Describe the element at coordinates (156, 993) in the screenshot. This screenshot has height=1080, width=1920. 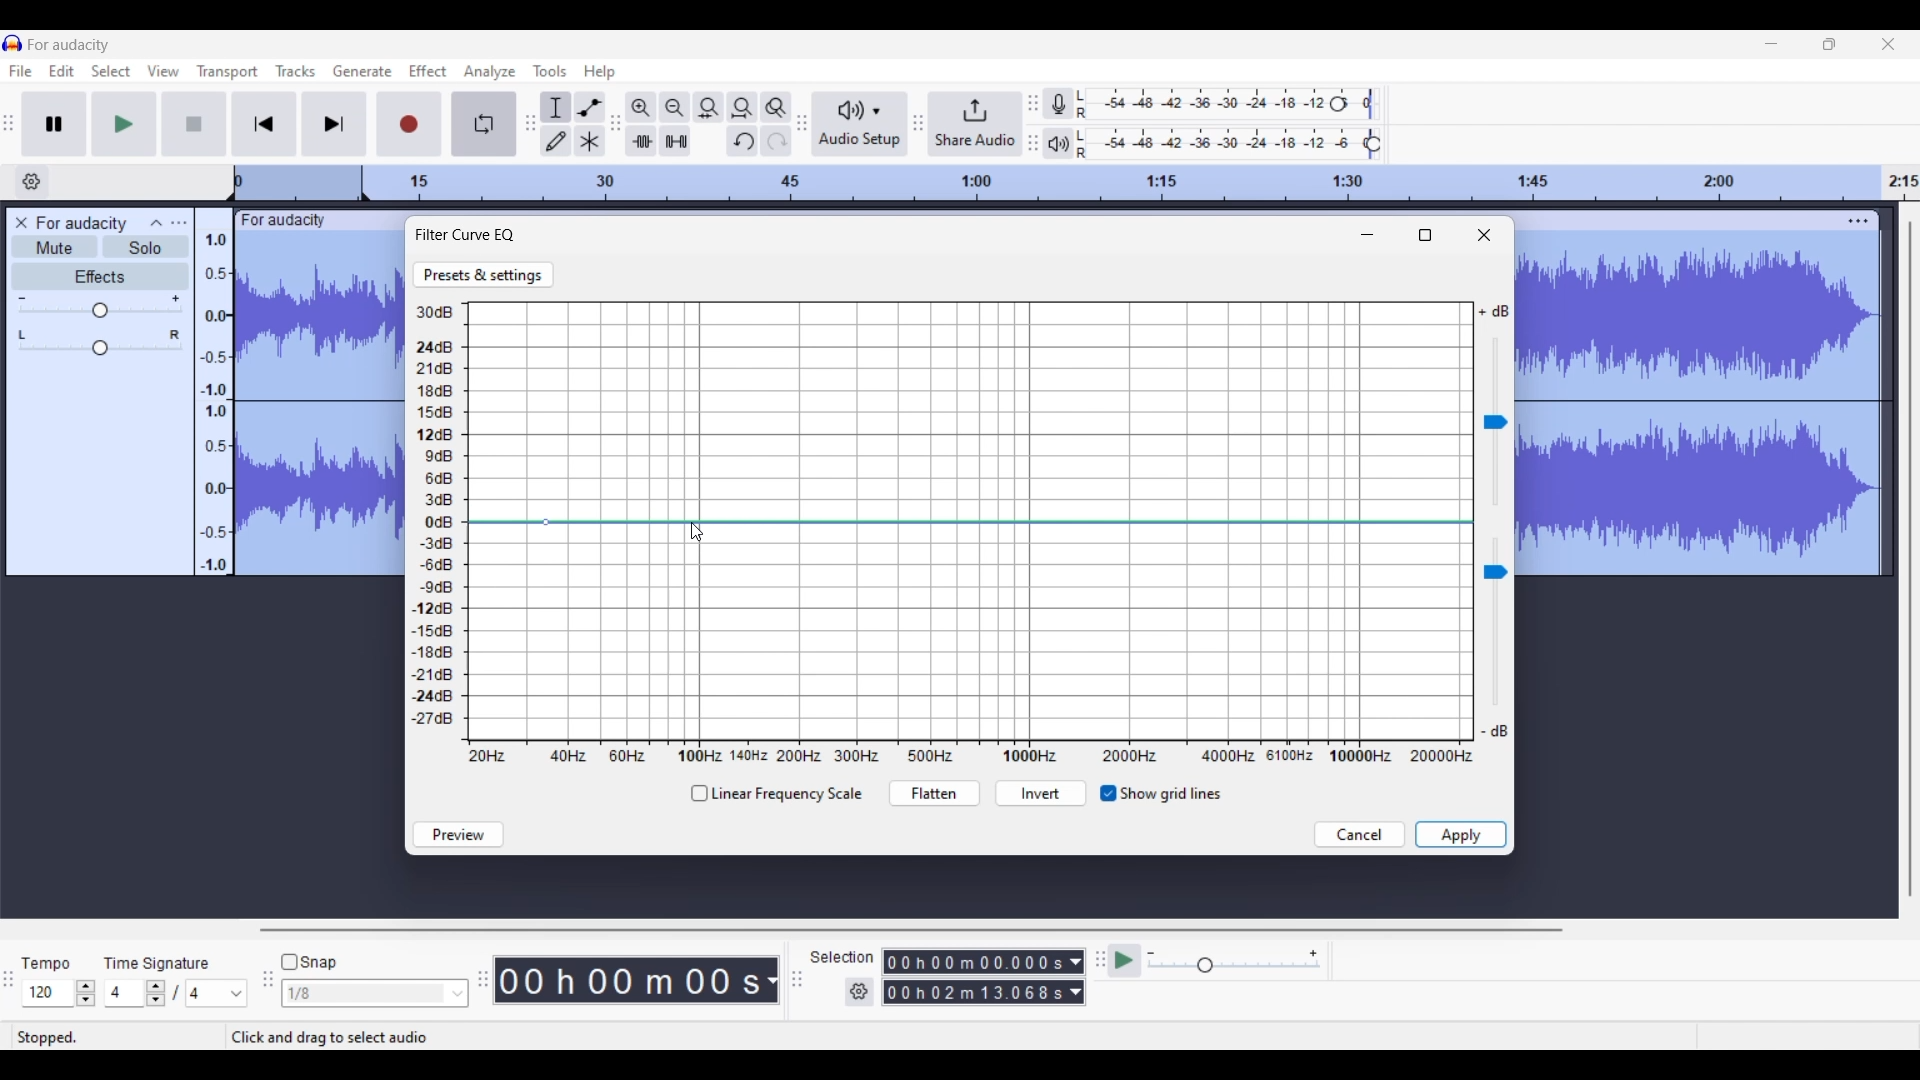
I see `Increase/Decrease time signature` at that location.